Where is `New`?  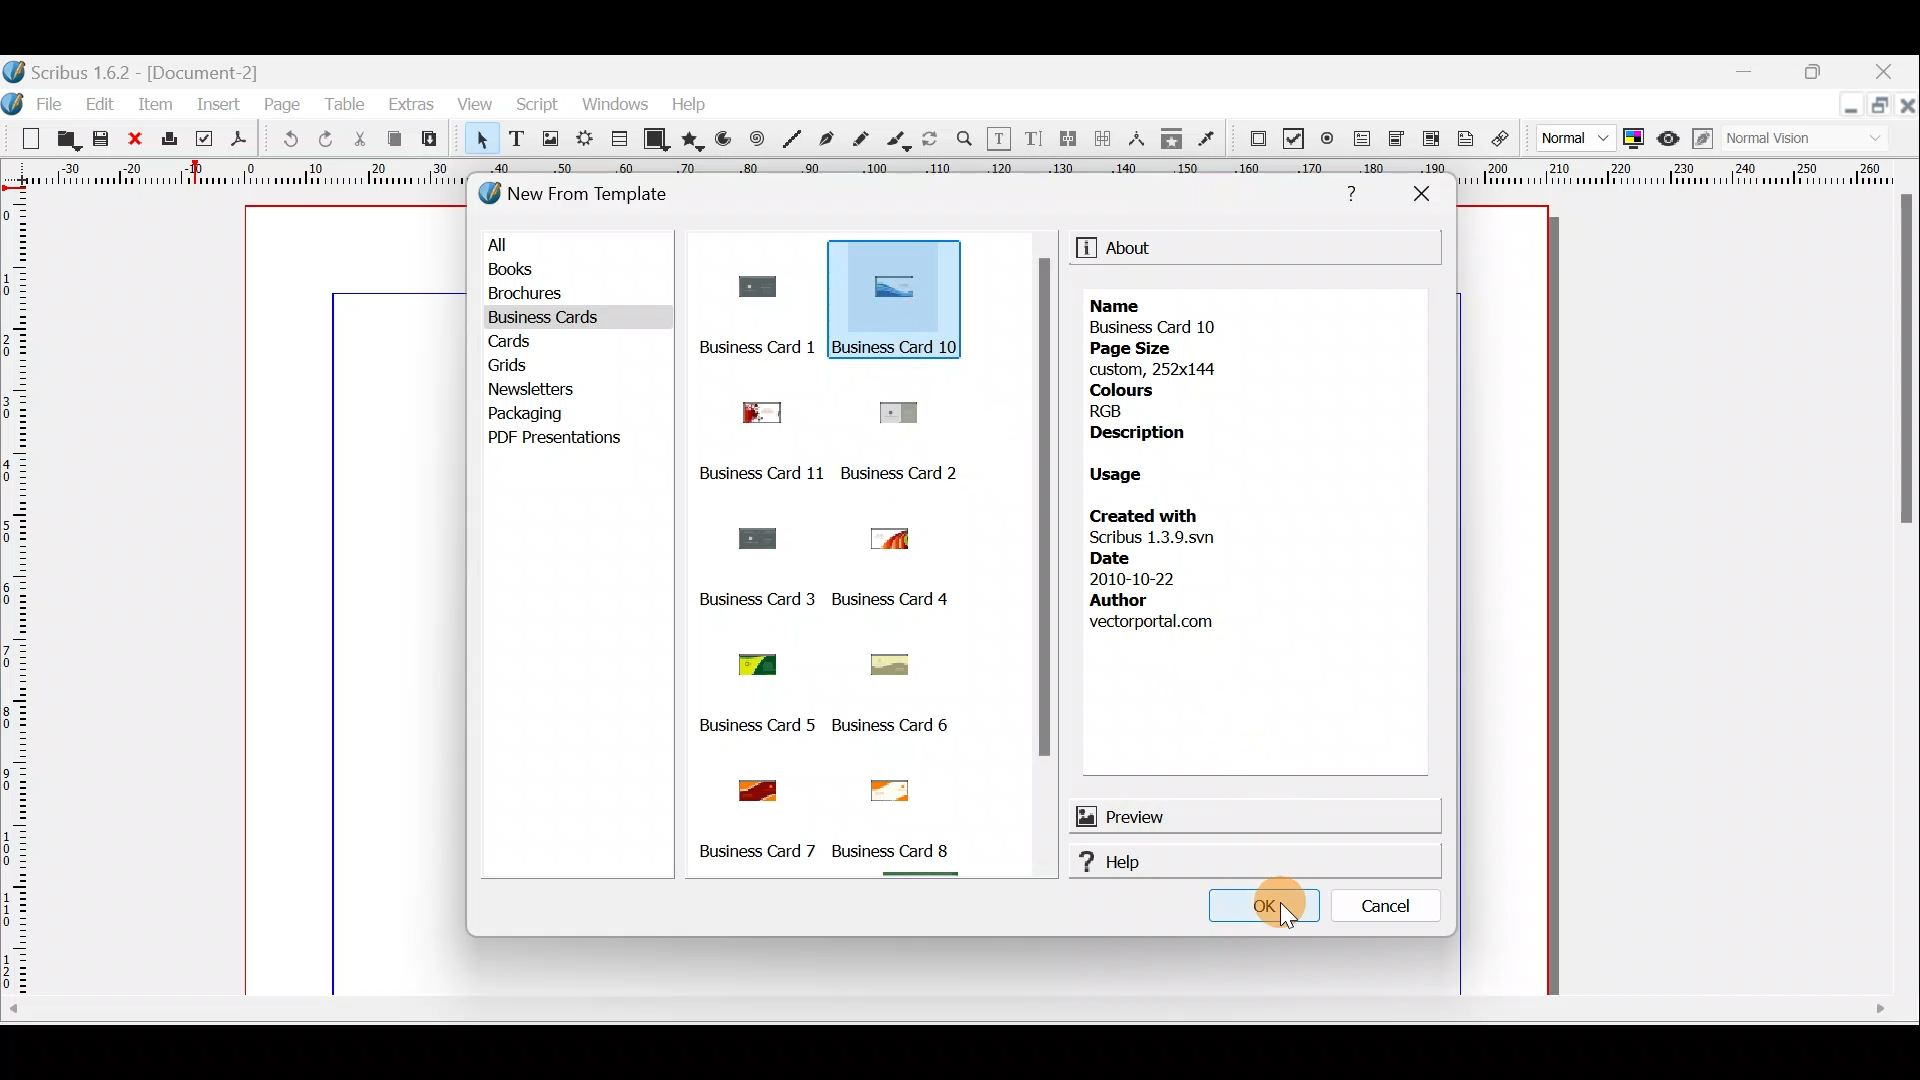
New is located at coordinates (24, 140).